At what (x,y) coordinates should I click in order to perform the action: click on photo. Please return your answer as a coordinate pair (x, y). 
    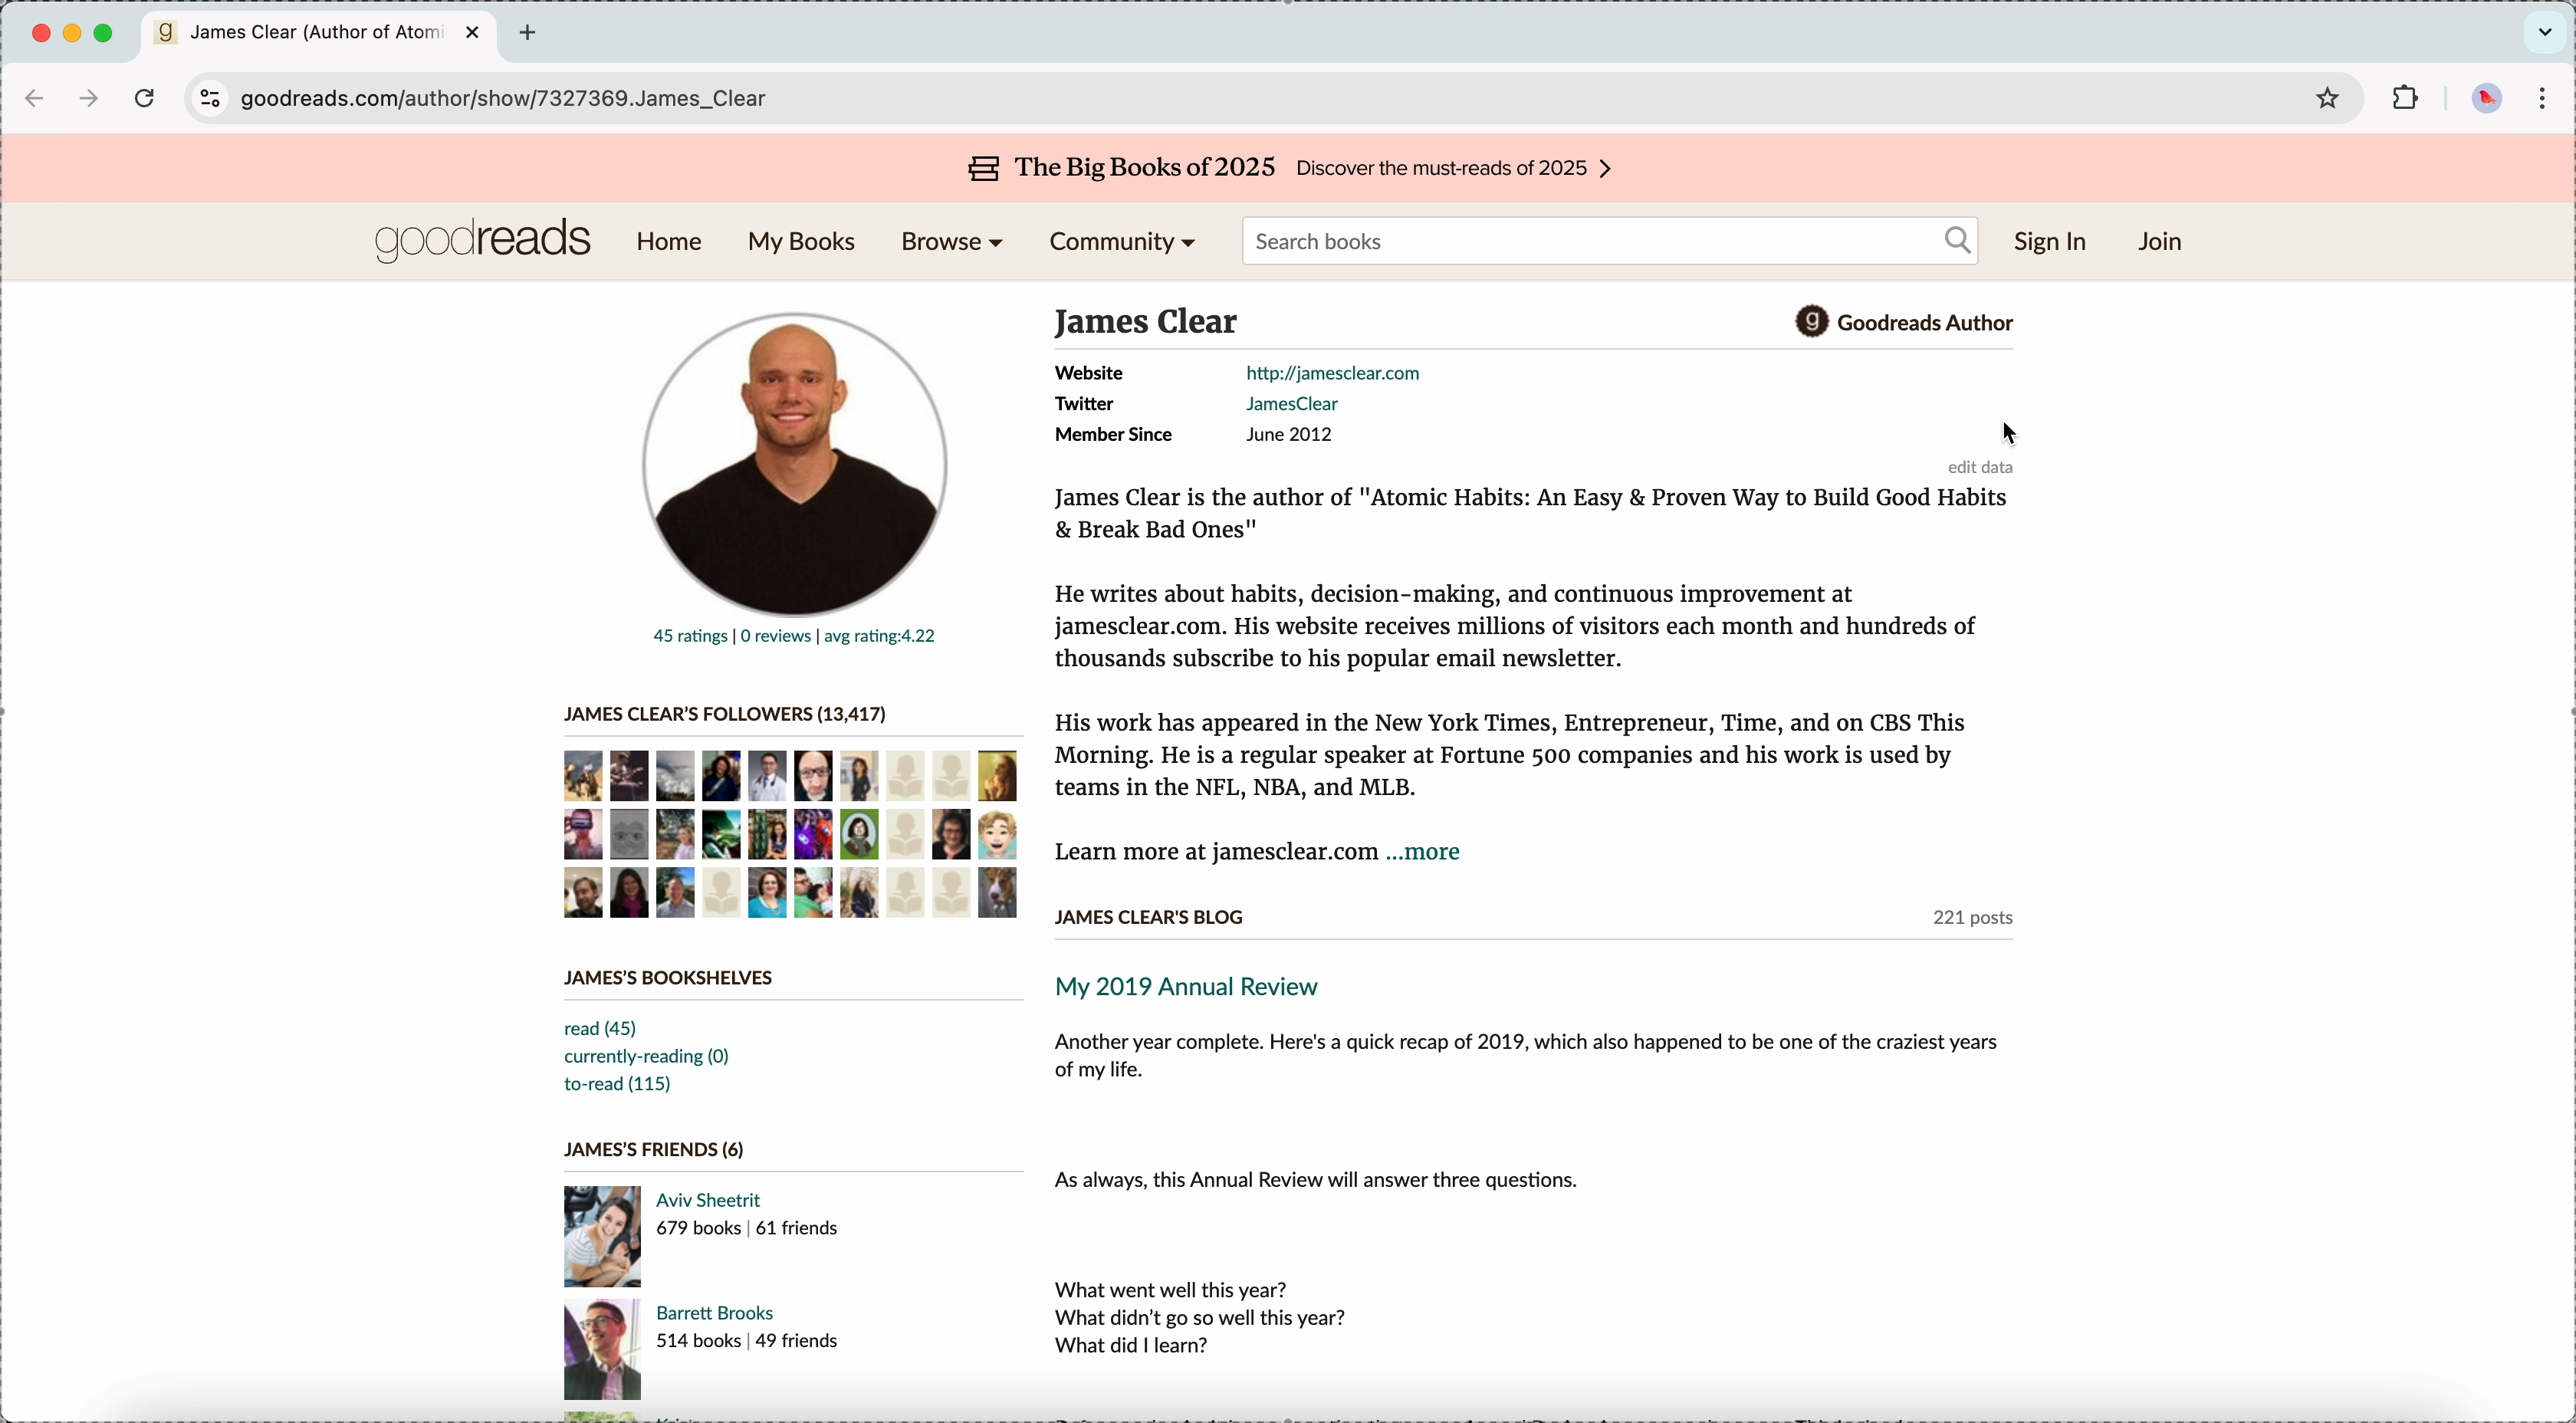
    Looking at the image, I should click on (604, 1351).